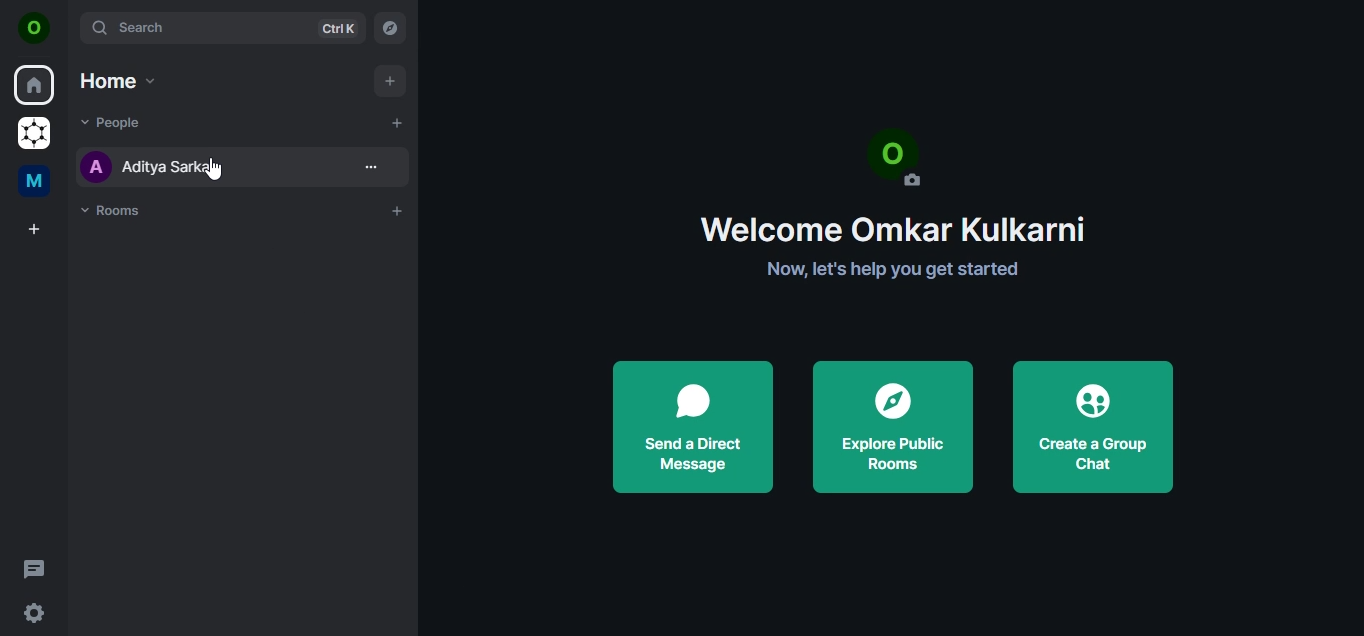 The width and height of the screenshot is (1364, 636). Describe the element at coordinates (114, 124) in the screenshot. I see `people` at that location.